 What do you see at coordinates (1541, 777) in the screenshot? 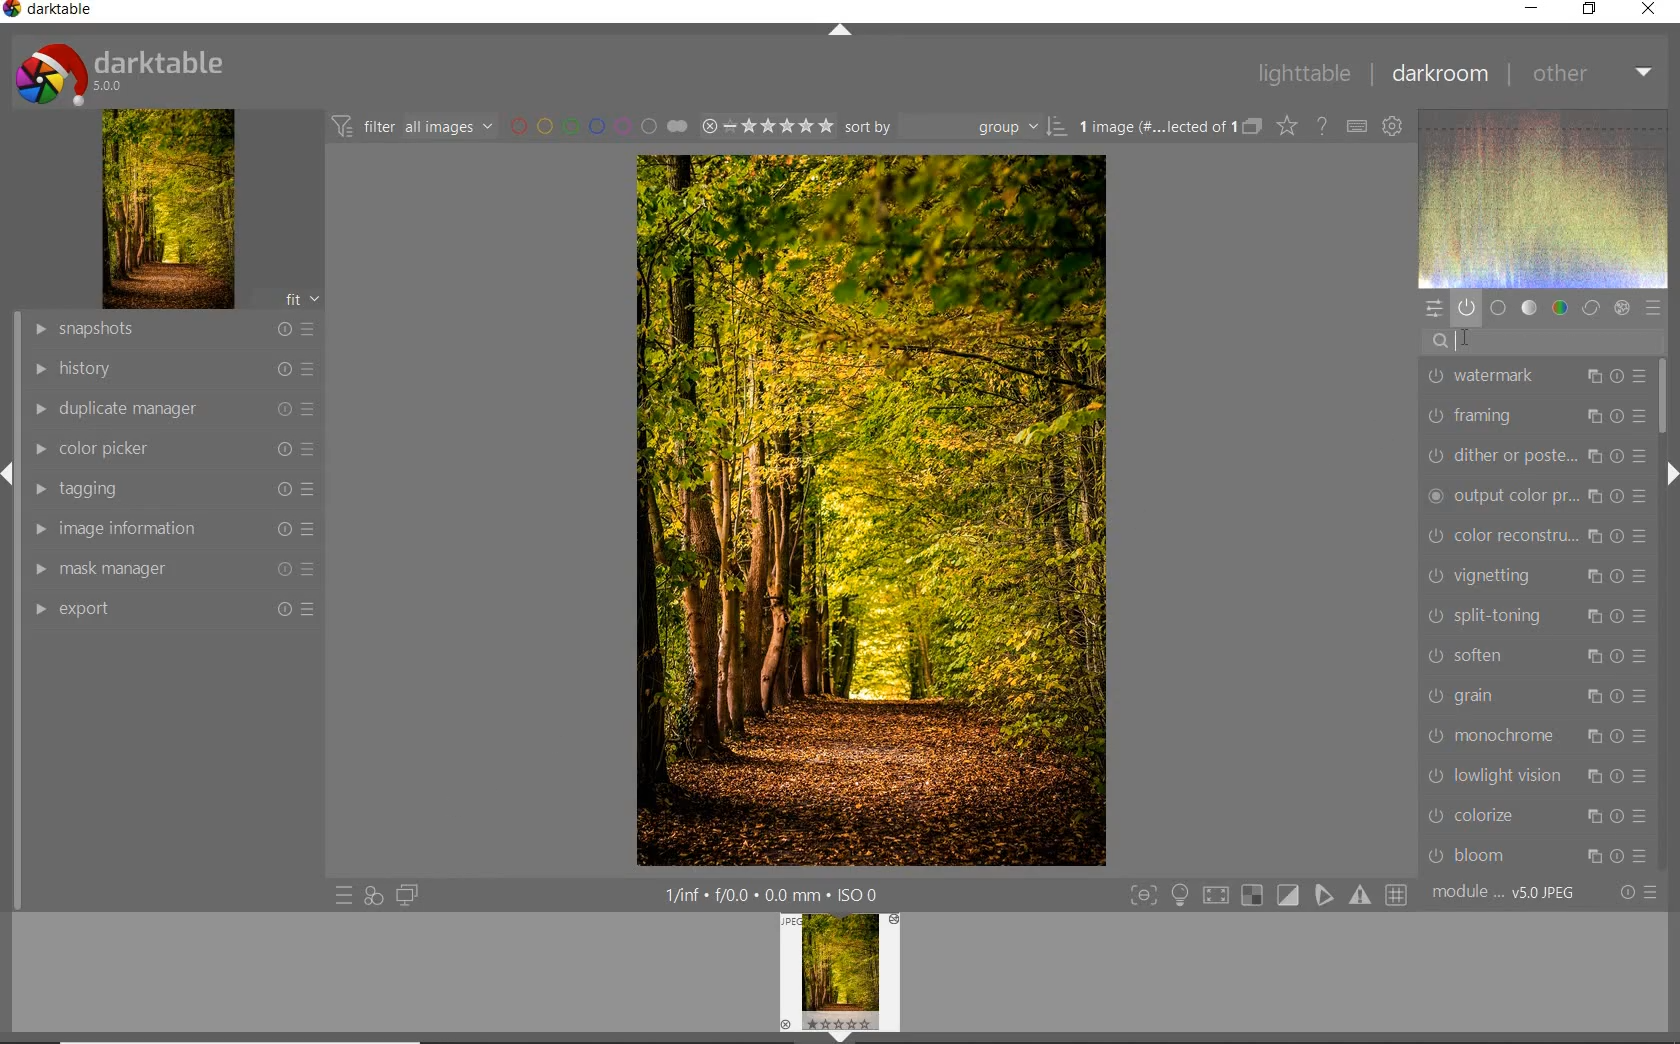
I see `lowlight vision` at bounding box center [1541, 777].